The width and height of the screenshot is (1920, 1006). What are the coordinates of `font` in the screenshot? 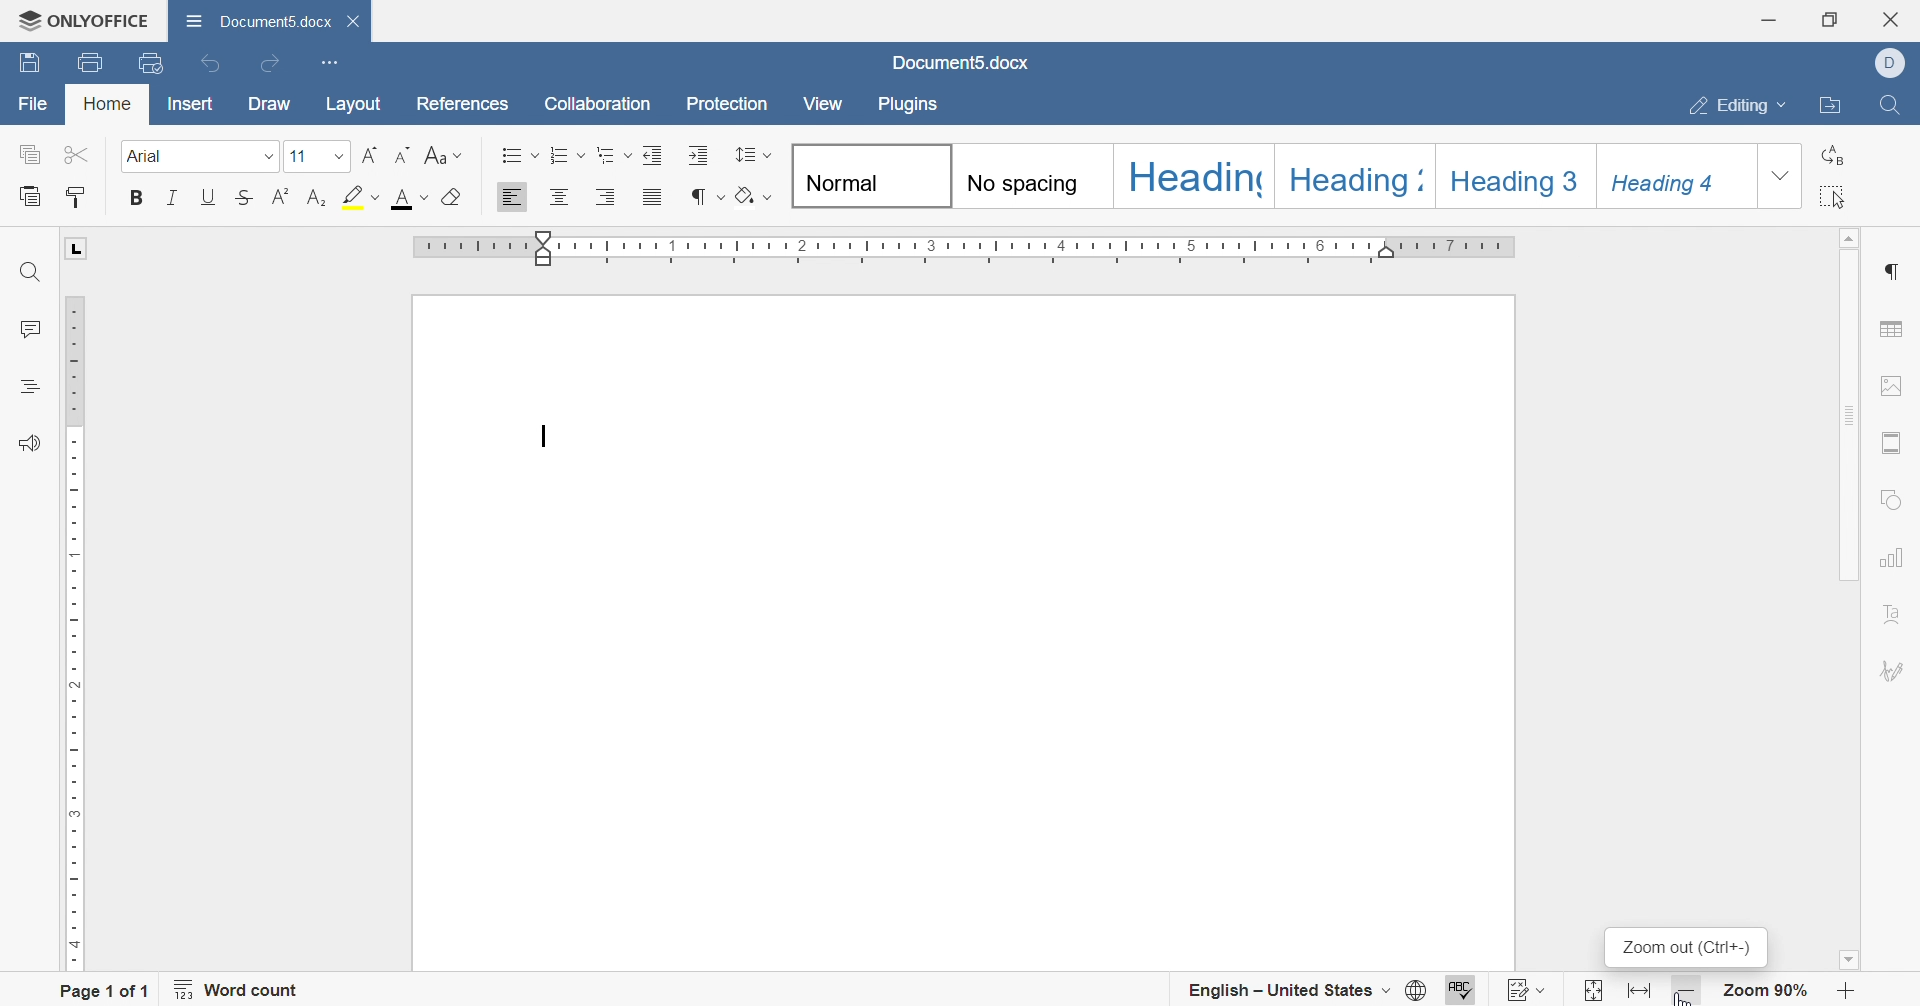 It's located at (204, 157).